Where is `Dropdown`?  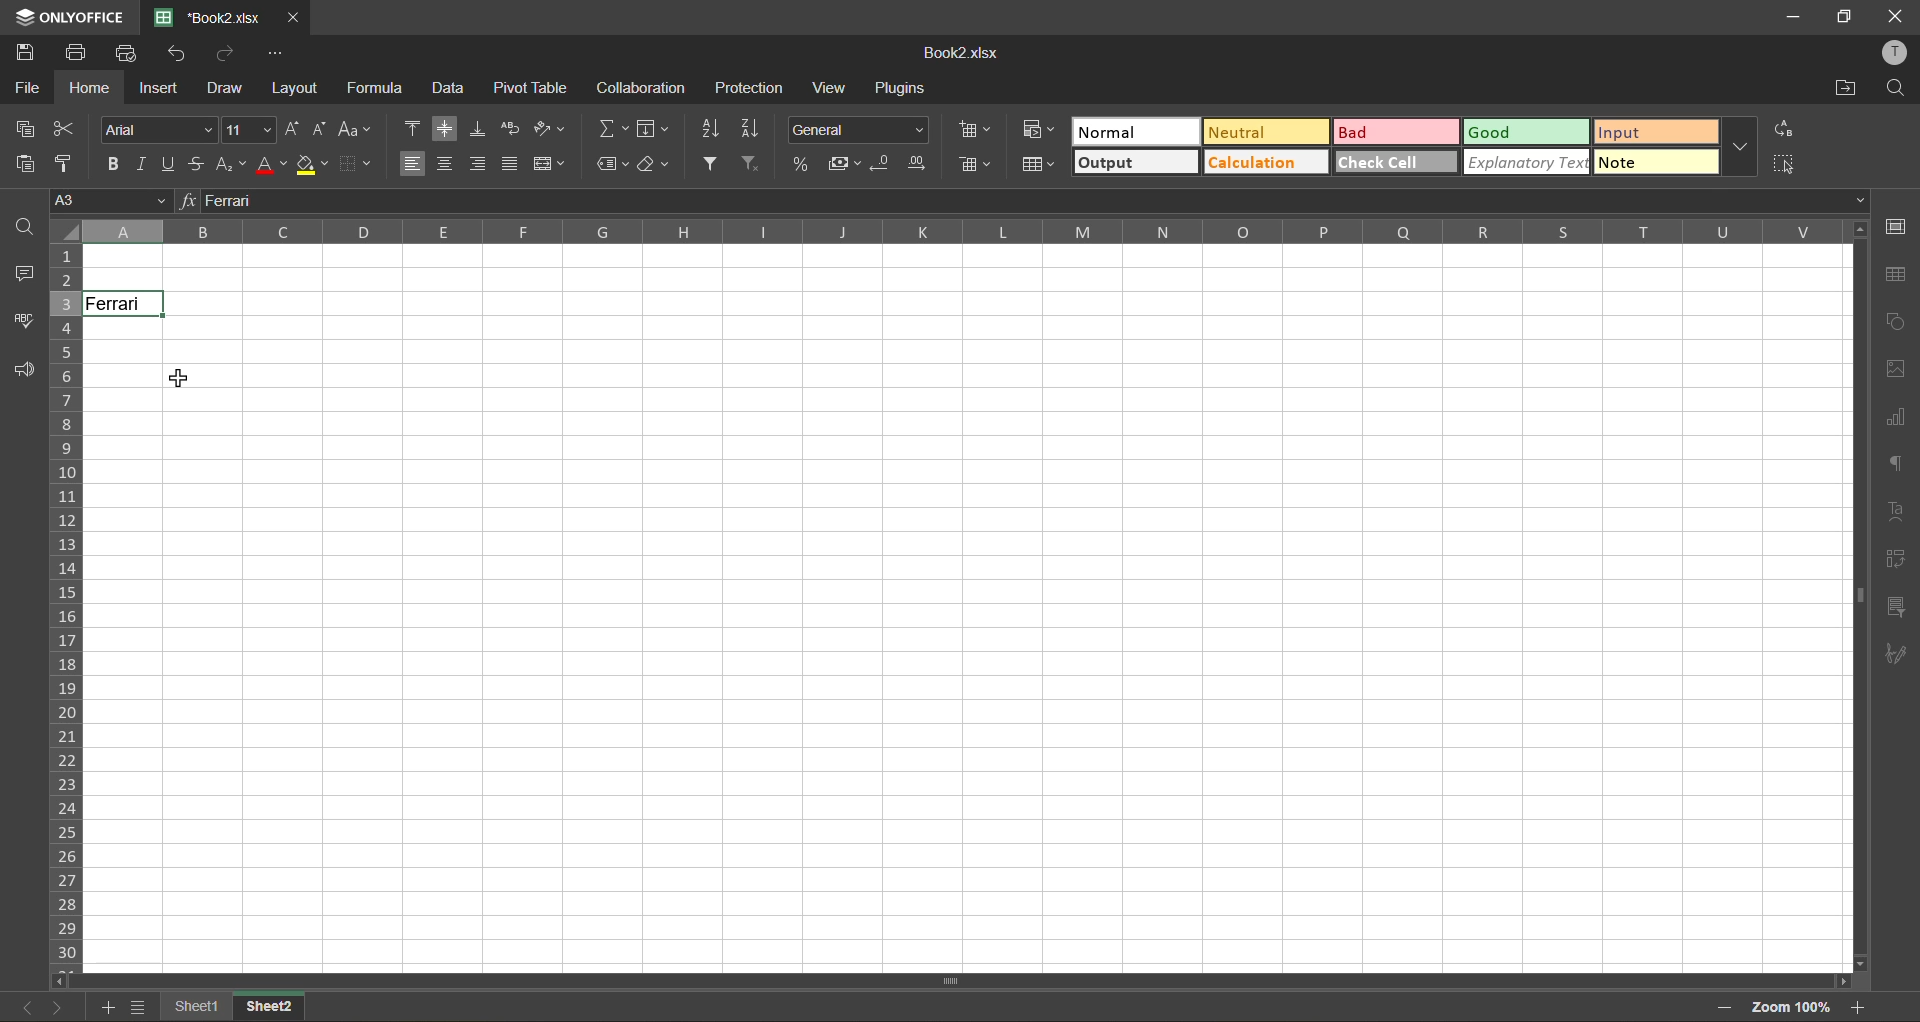
Dropdown is located at coordinates (1861, 200).